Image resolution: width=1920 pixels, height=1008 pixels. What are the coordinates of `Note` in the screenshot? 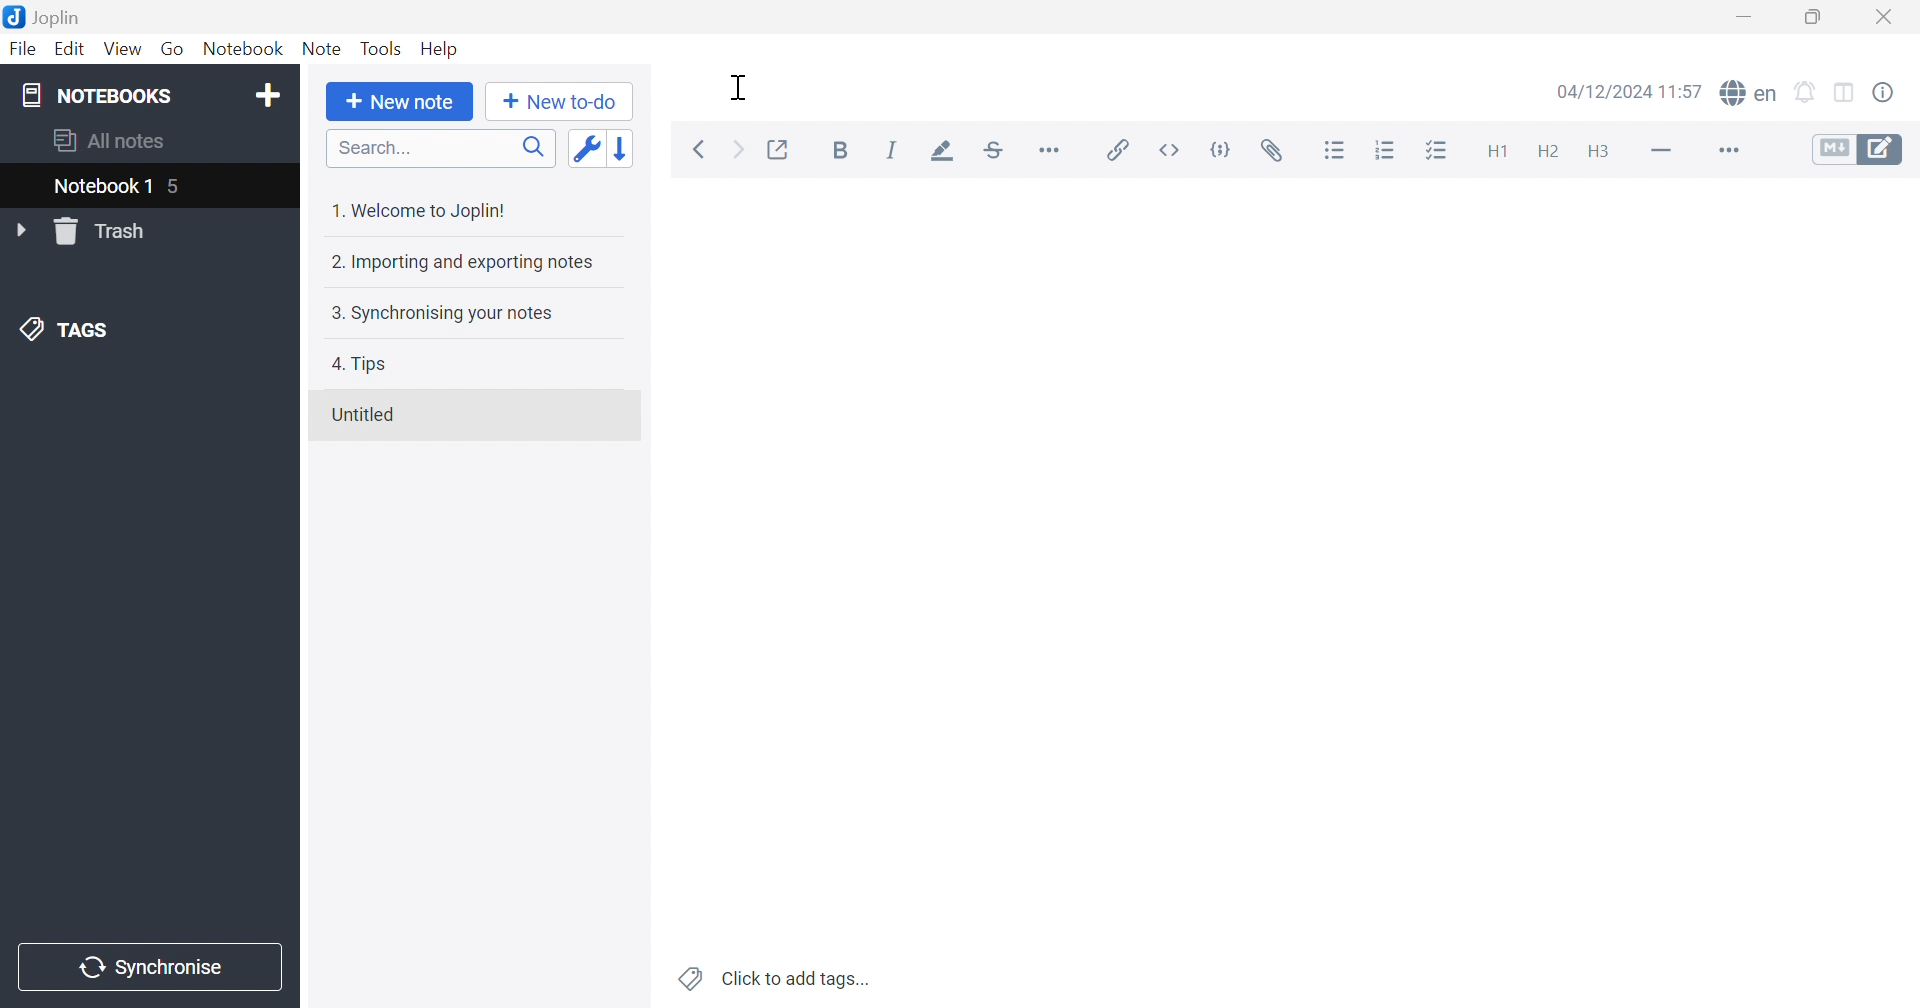 It's located at (321, 51).